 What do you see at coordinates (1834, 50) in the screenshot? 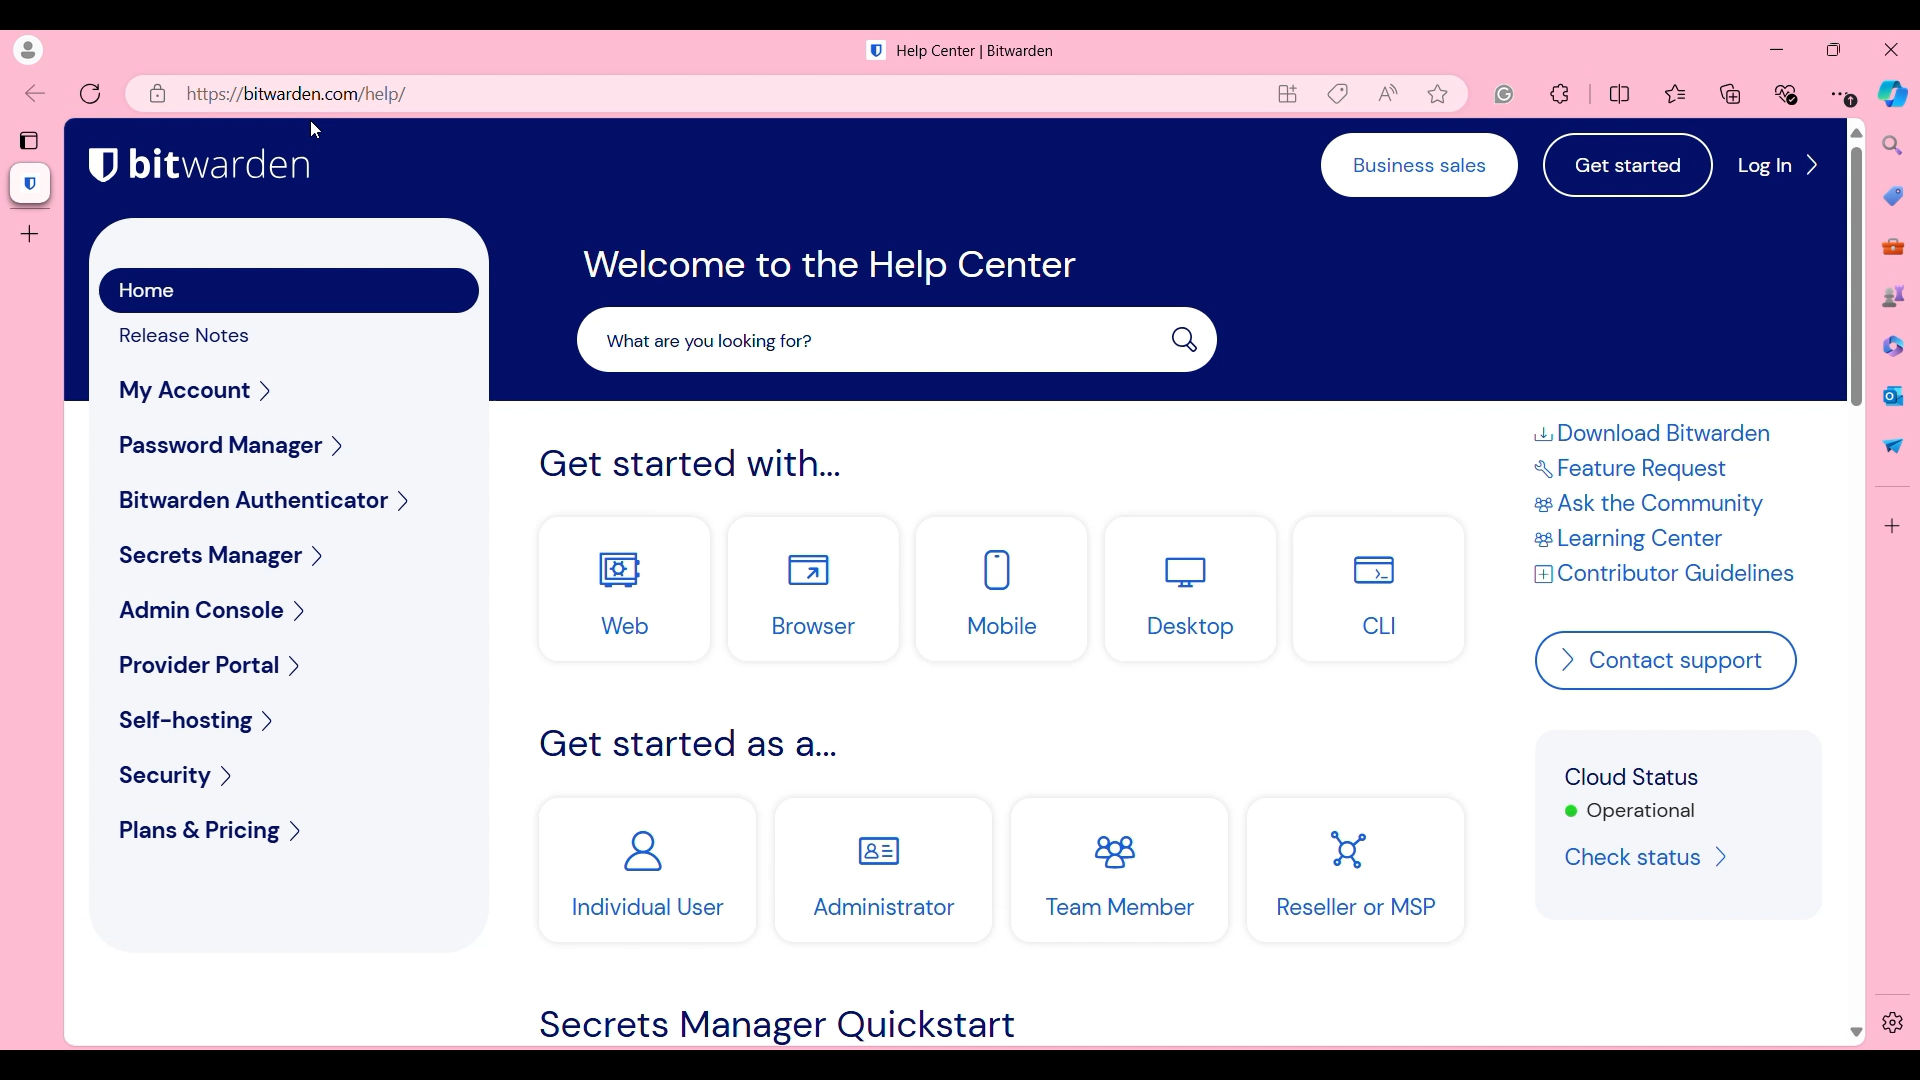
I see `Show in smaller tab` at bounding box center [1834, 50].